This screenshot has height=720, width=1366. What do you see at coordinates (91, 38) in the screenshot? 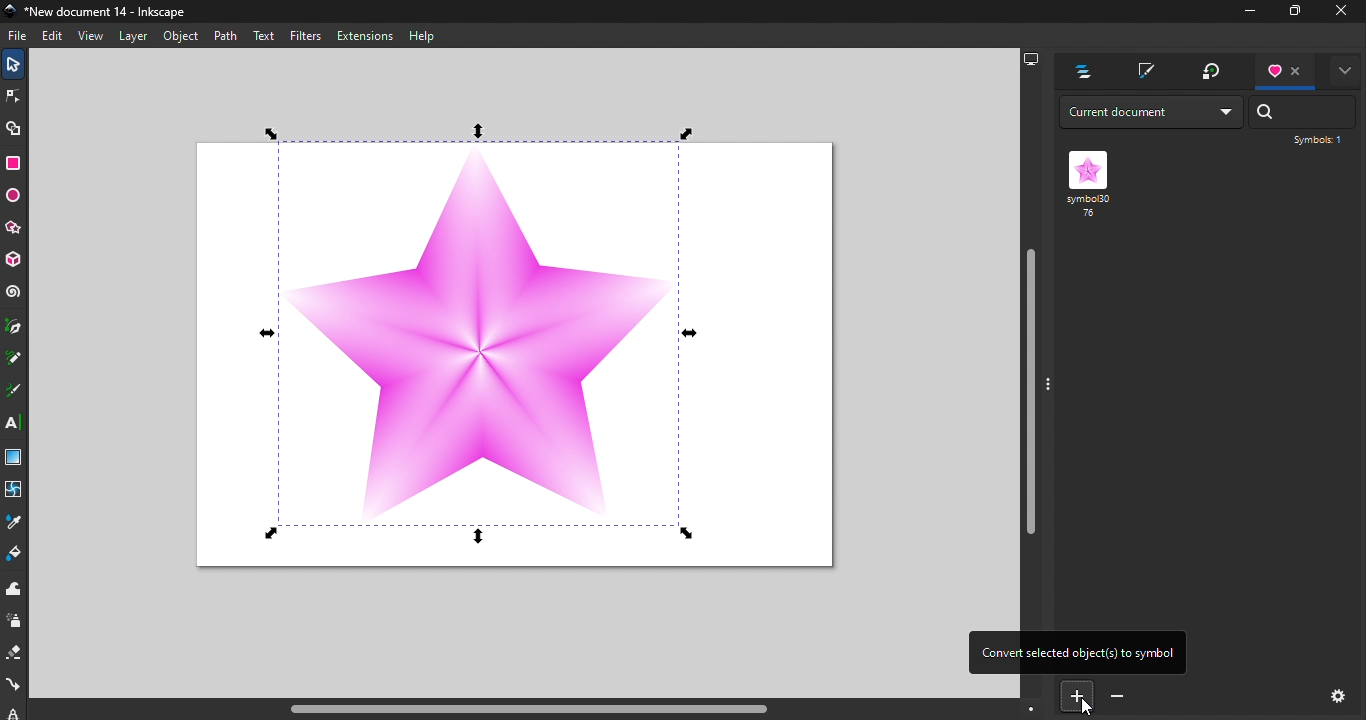
I see `View` at bounding box center [91, 38].